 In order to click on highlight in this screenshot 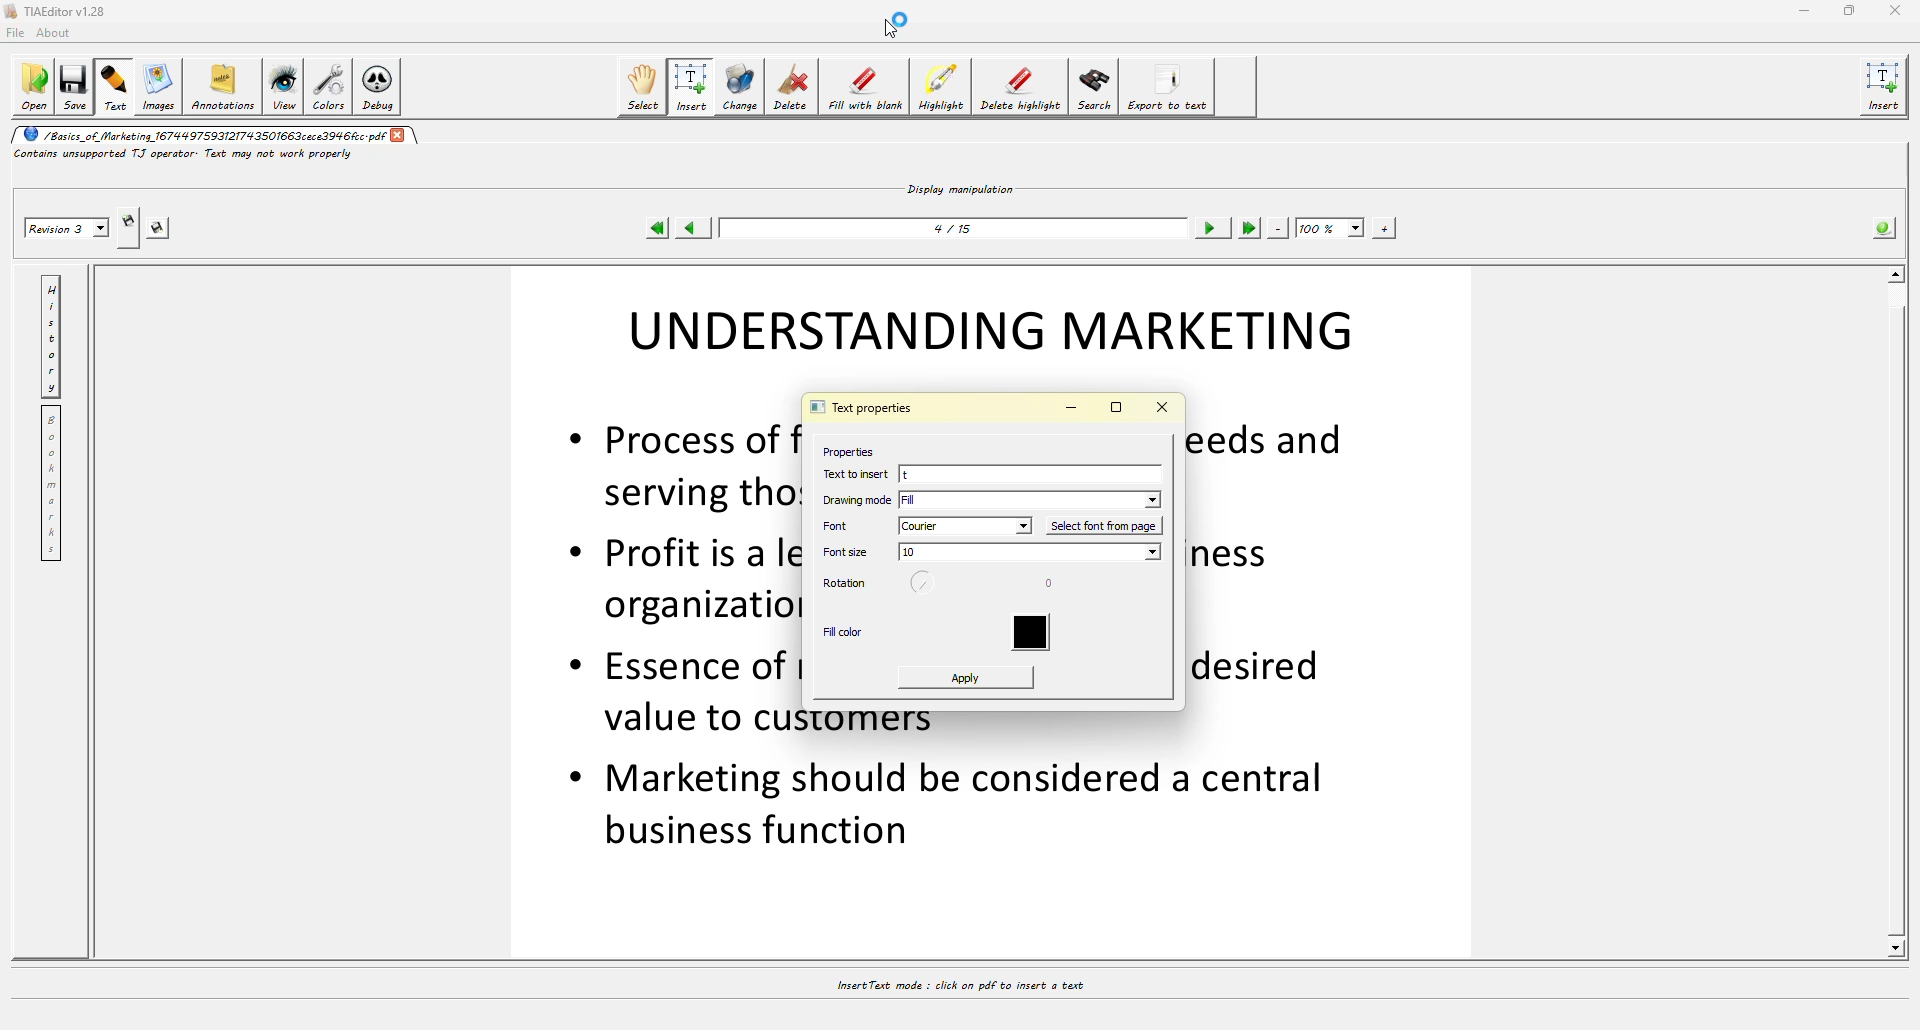, I will do `click(941, 87)`.